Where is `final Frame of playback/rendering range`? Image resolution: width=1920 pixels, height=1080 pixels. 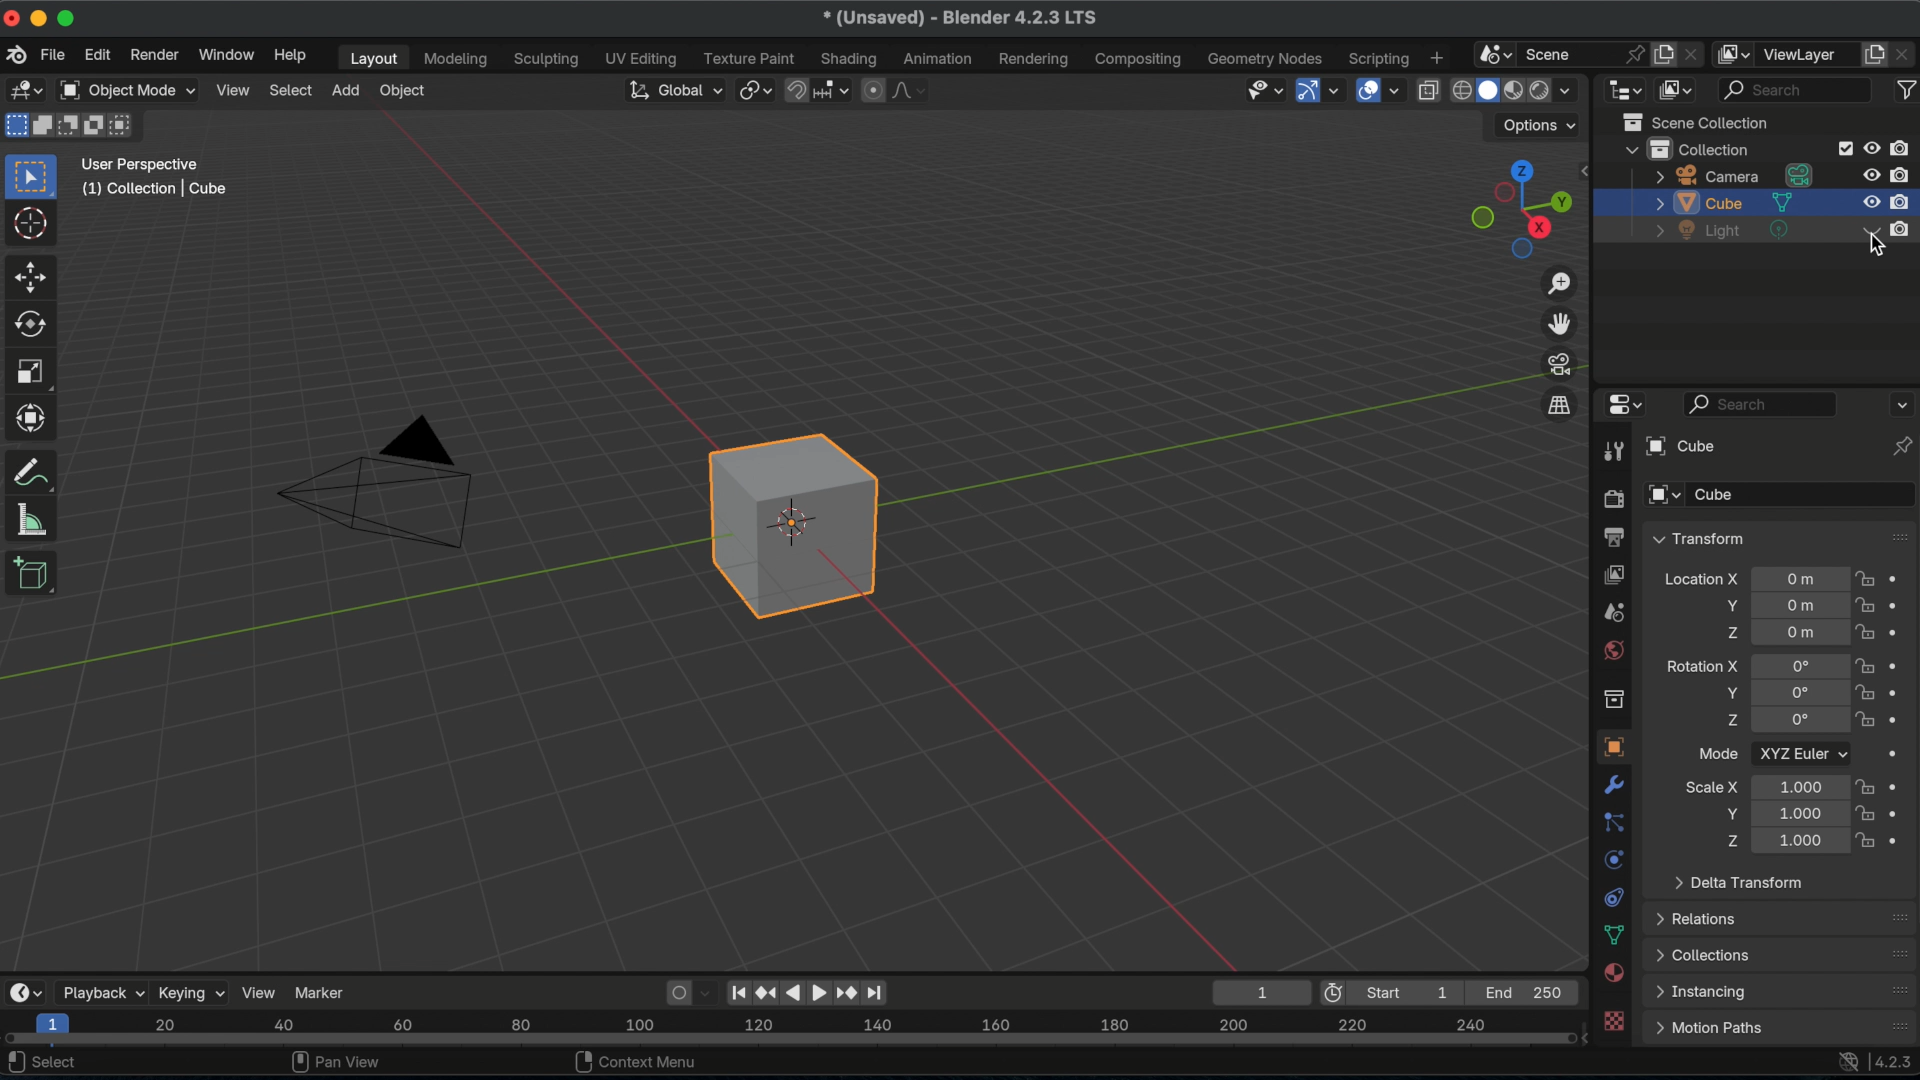 final Frame of playback/rendering range is located at coordinates (1527, 992).